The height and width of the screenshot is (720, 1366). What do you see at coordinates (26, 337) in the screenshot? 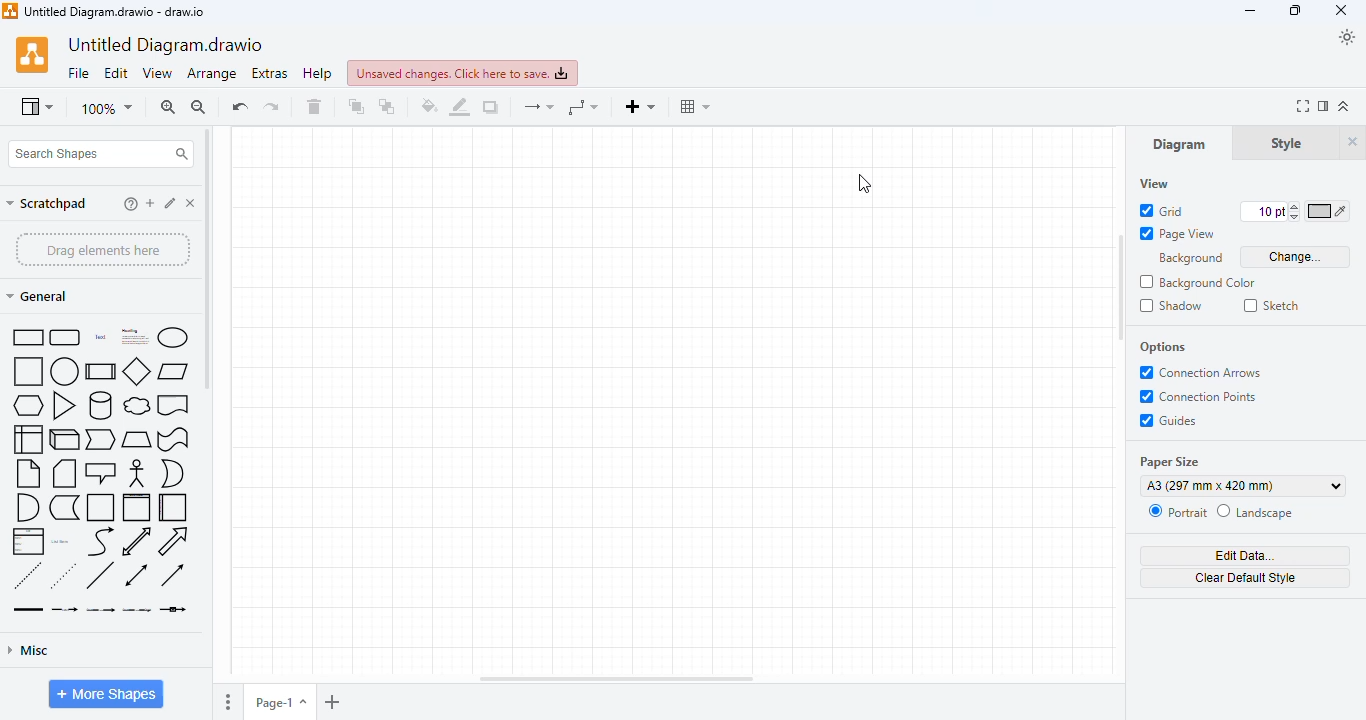
I see `rectangle` at bounding box center [26, 337].